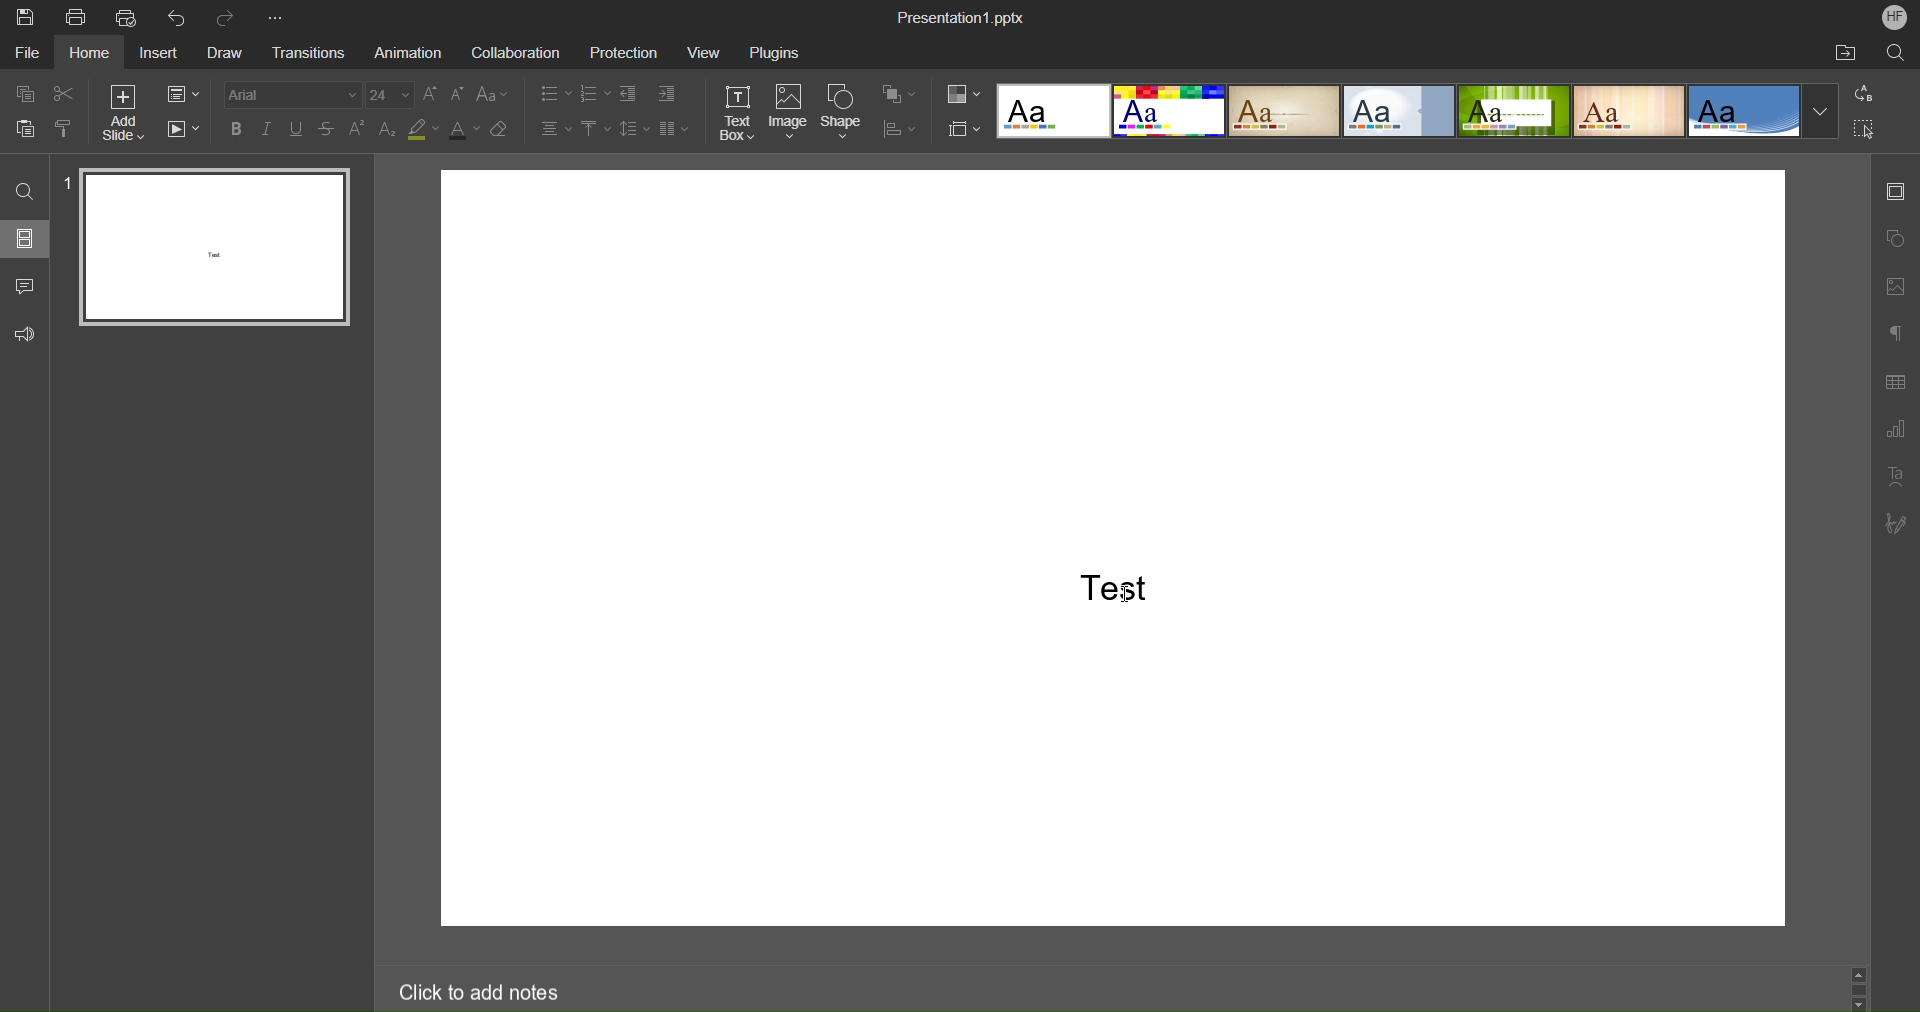 This screenshot has height=1012, width=1920. Describe the element at coordinates (1865, 95) in the screenshot. I see `Replace` at that location.